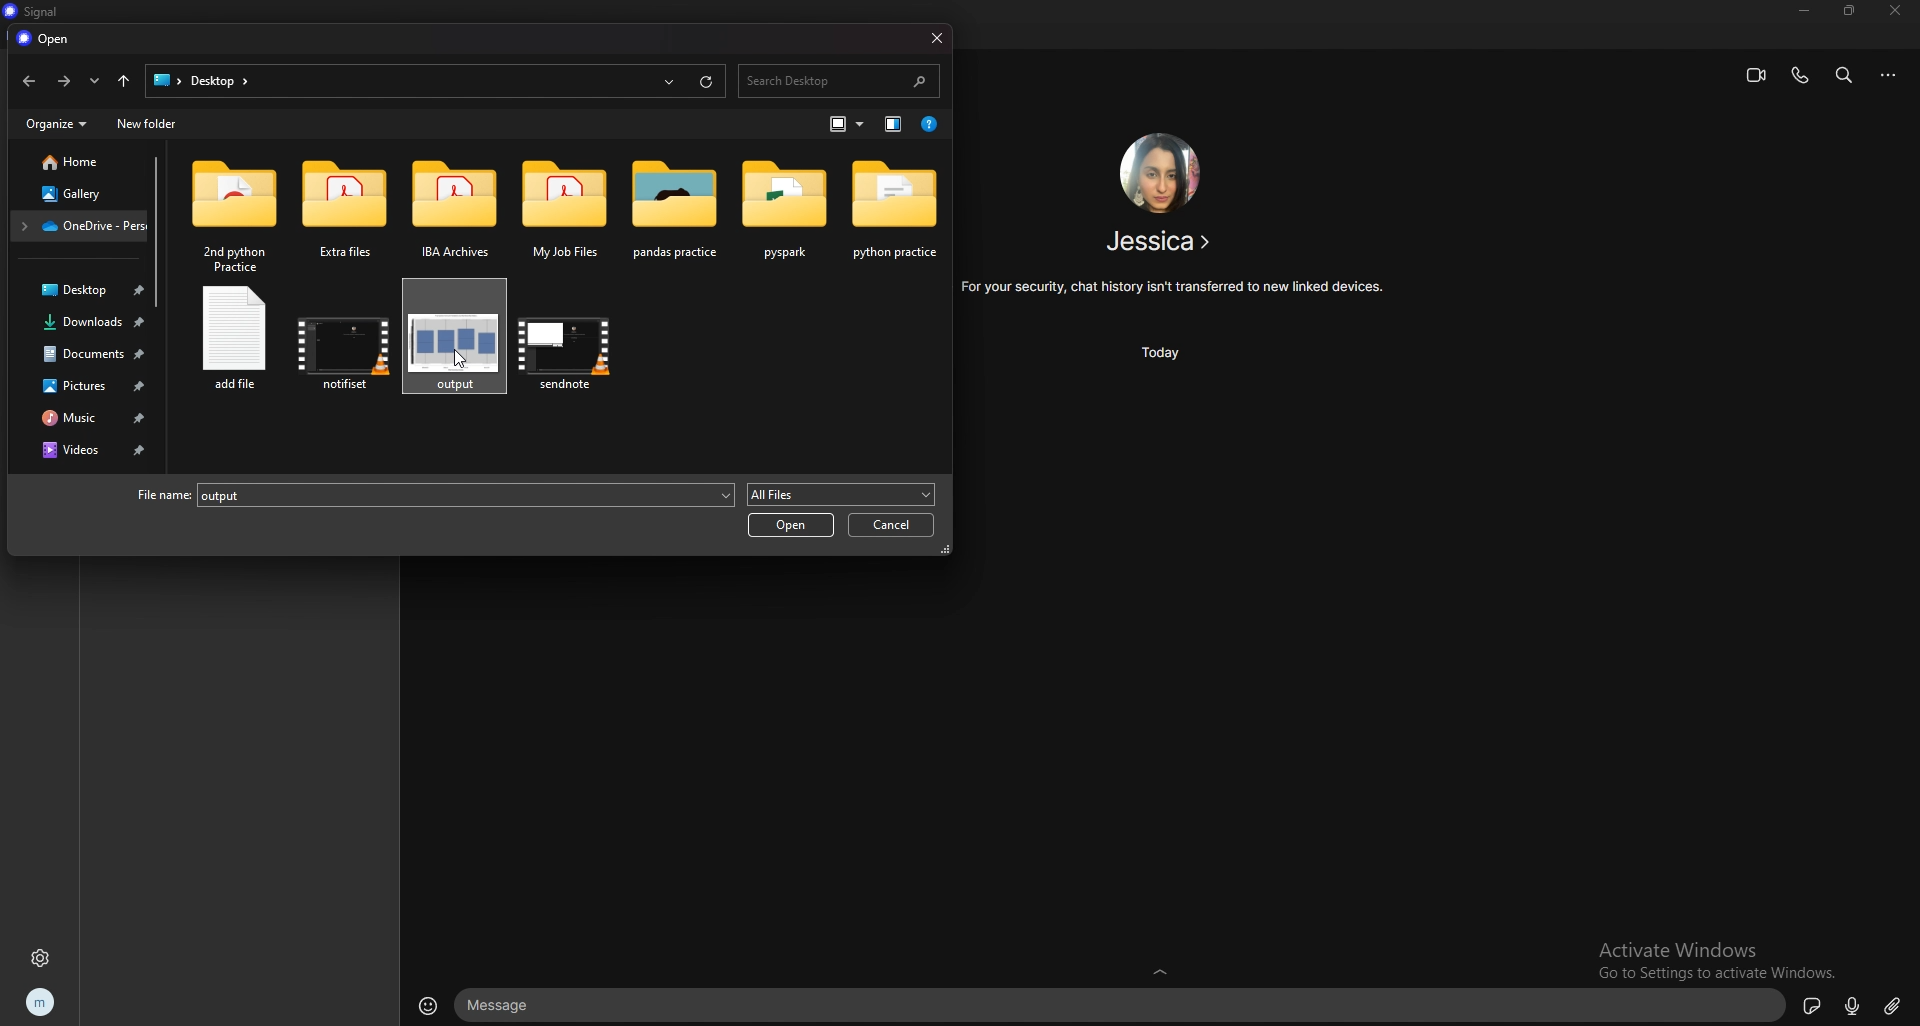 The height and width of the screenshot is (1026, 1920). What do you see at coordinates (842, 494) in the screenshot?
I see `all files` at bounding box center [842, 494].